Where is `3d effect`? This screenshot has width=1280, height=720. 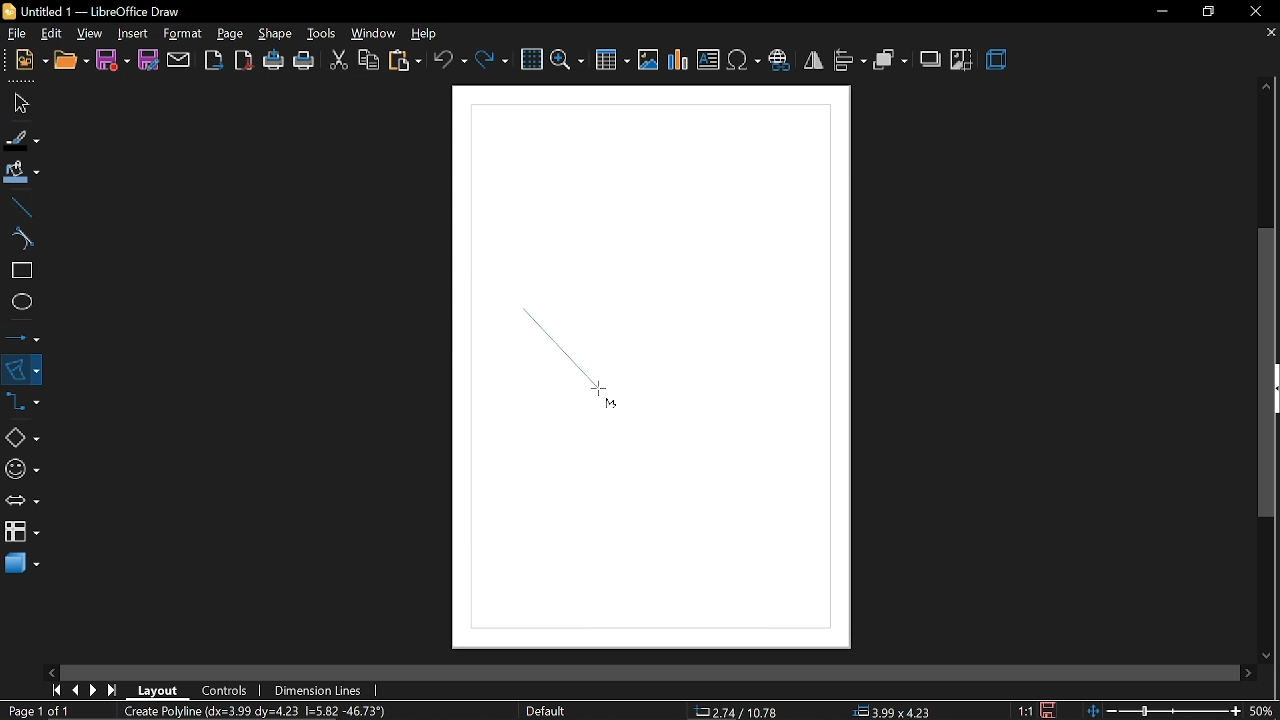
3d effect is located at coordinates (997, 60).